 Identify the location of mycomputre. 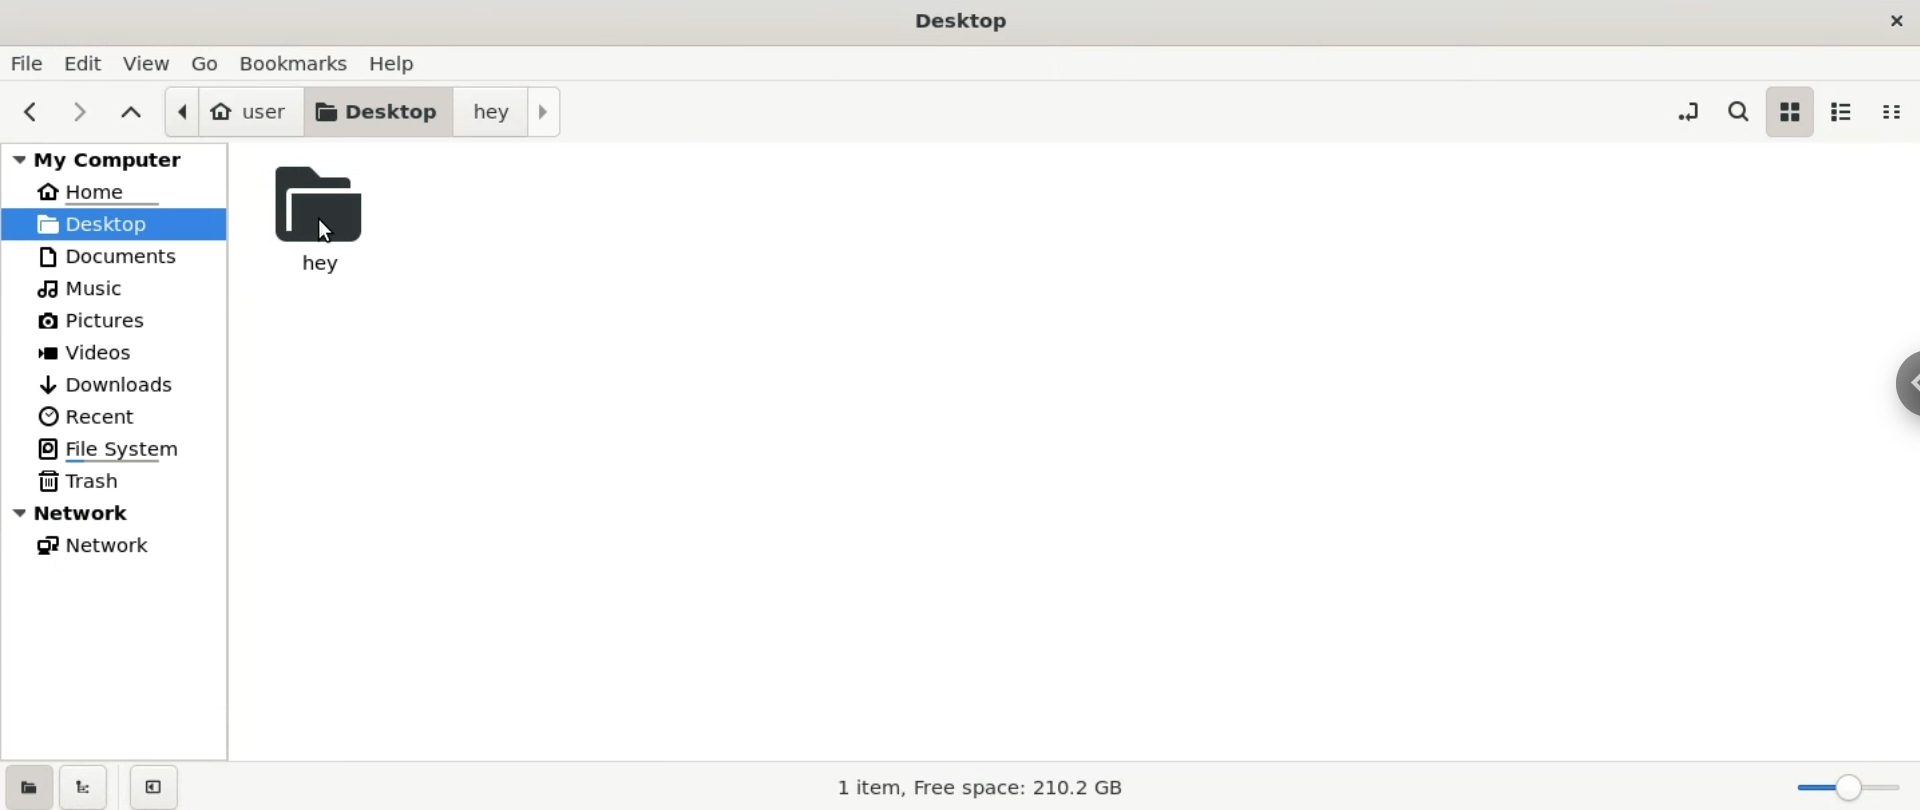
(116, 157).